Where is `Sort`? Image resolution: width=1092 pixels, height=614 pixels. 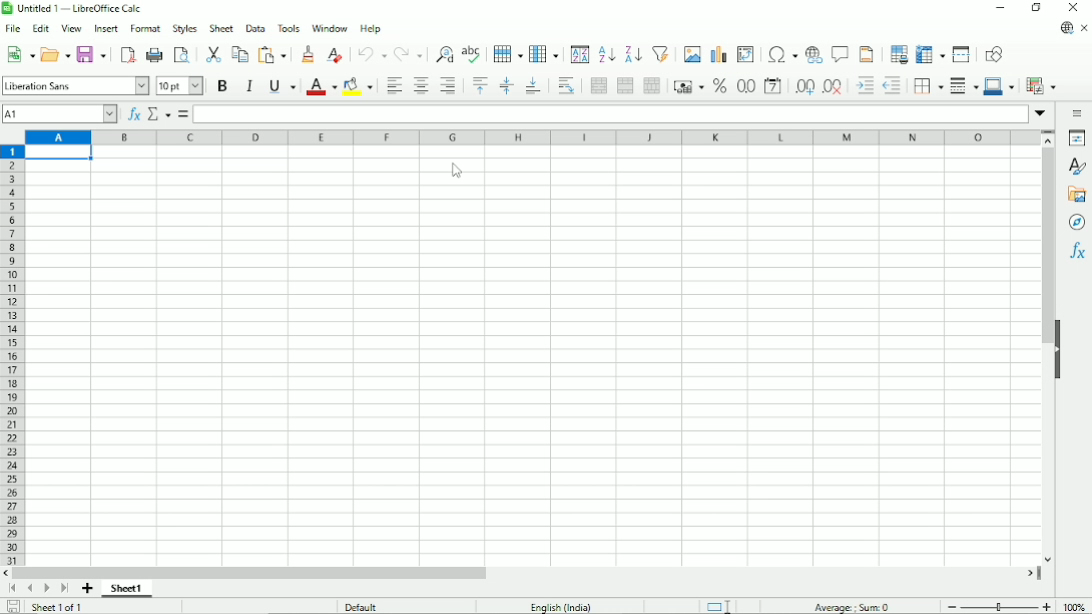 Sort is located at coordinates (579, 54).